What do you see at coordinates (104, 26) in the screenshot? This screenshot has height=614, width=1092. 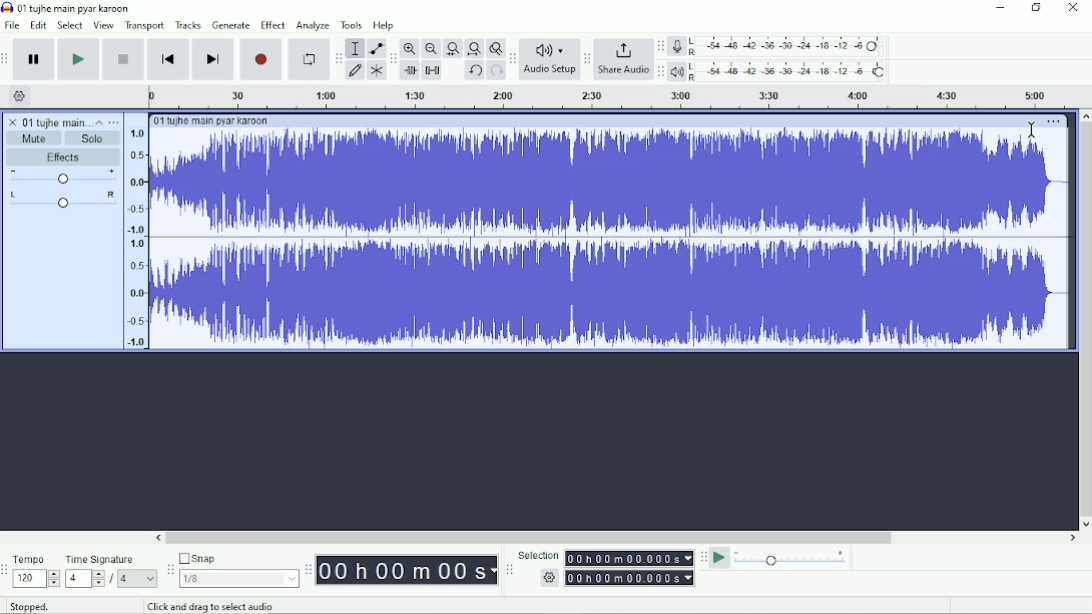 I see `View` at bounding box center [104, 26].